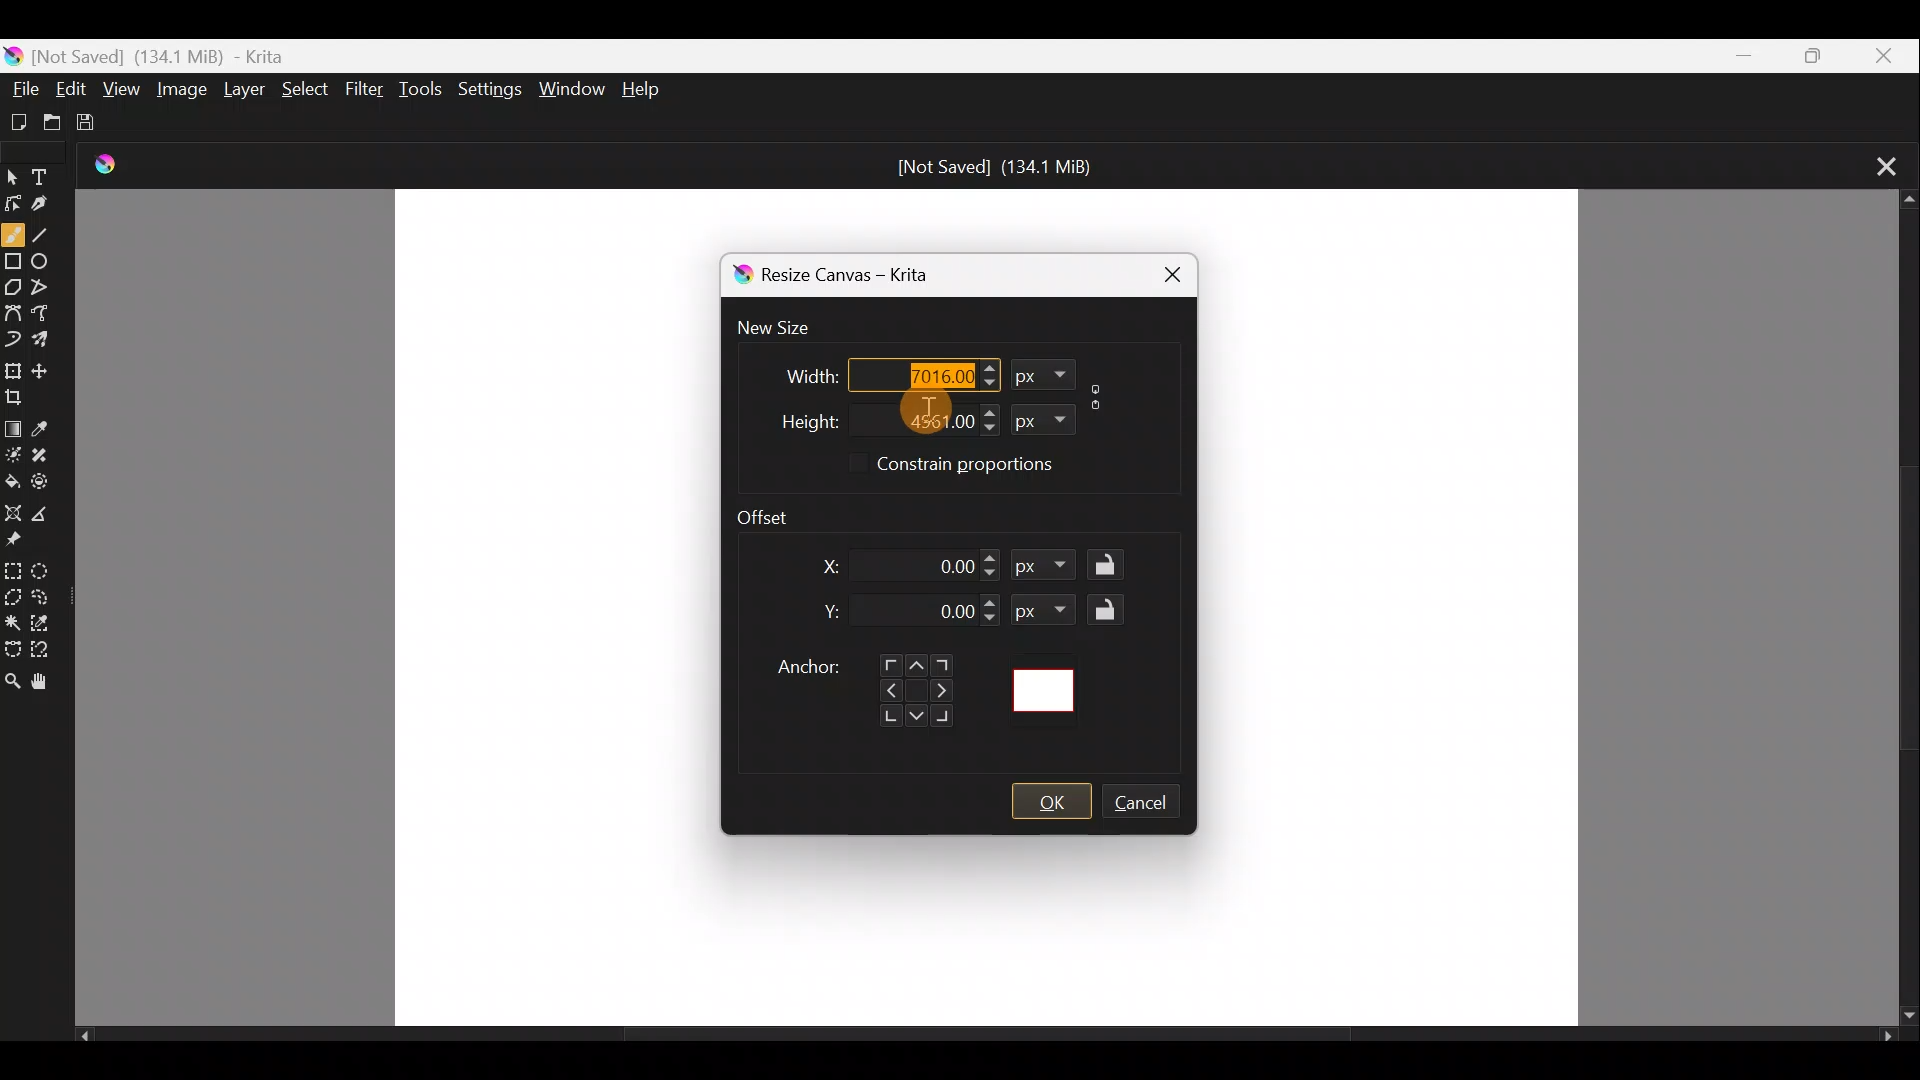  Describe the element at coordinates (12, 509) in the screenshot. I see `Assistant tool` at that location.